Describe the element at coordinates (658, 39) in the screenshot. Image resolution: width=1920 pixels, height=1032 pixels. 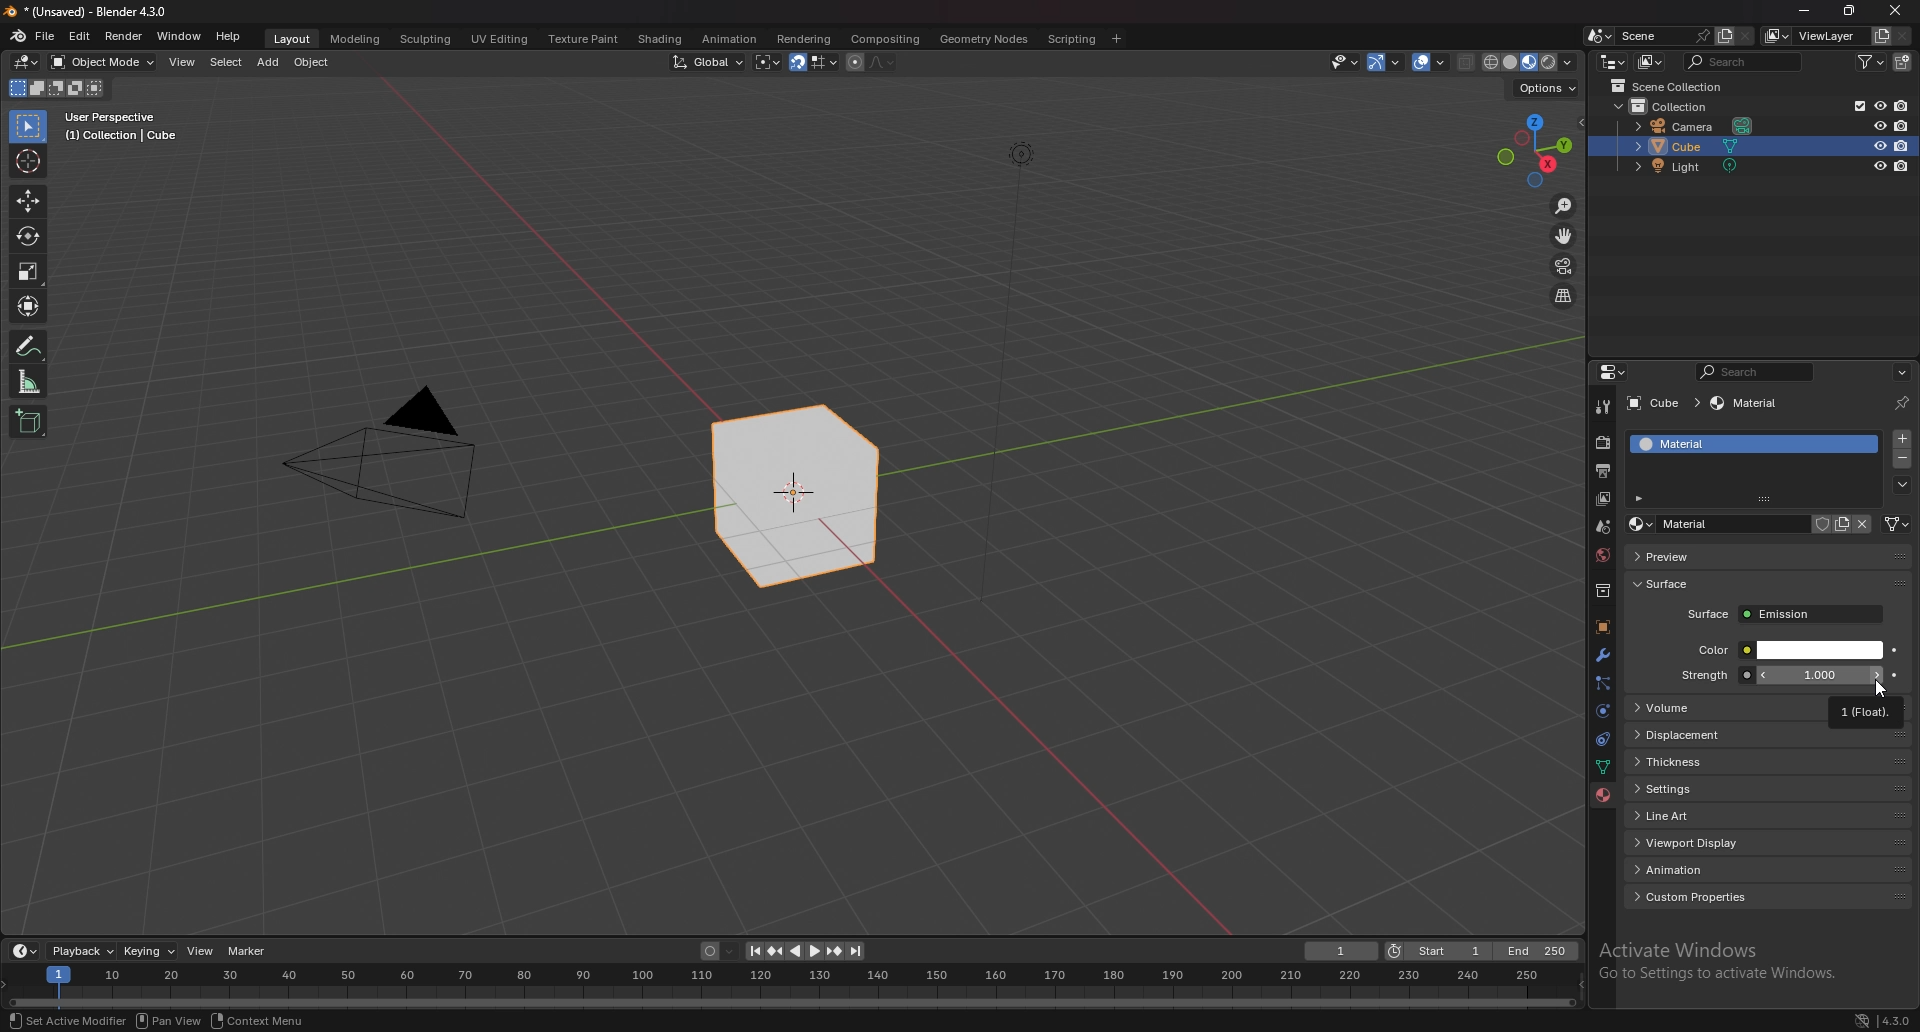
I see `shading` at that location.